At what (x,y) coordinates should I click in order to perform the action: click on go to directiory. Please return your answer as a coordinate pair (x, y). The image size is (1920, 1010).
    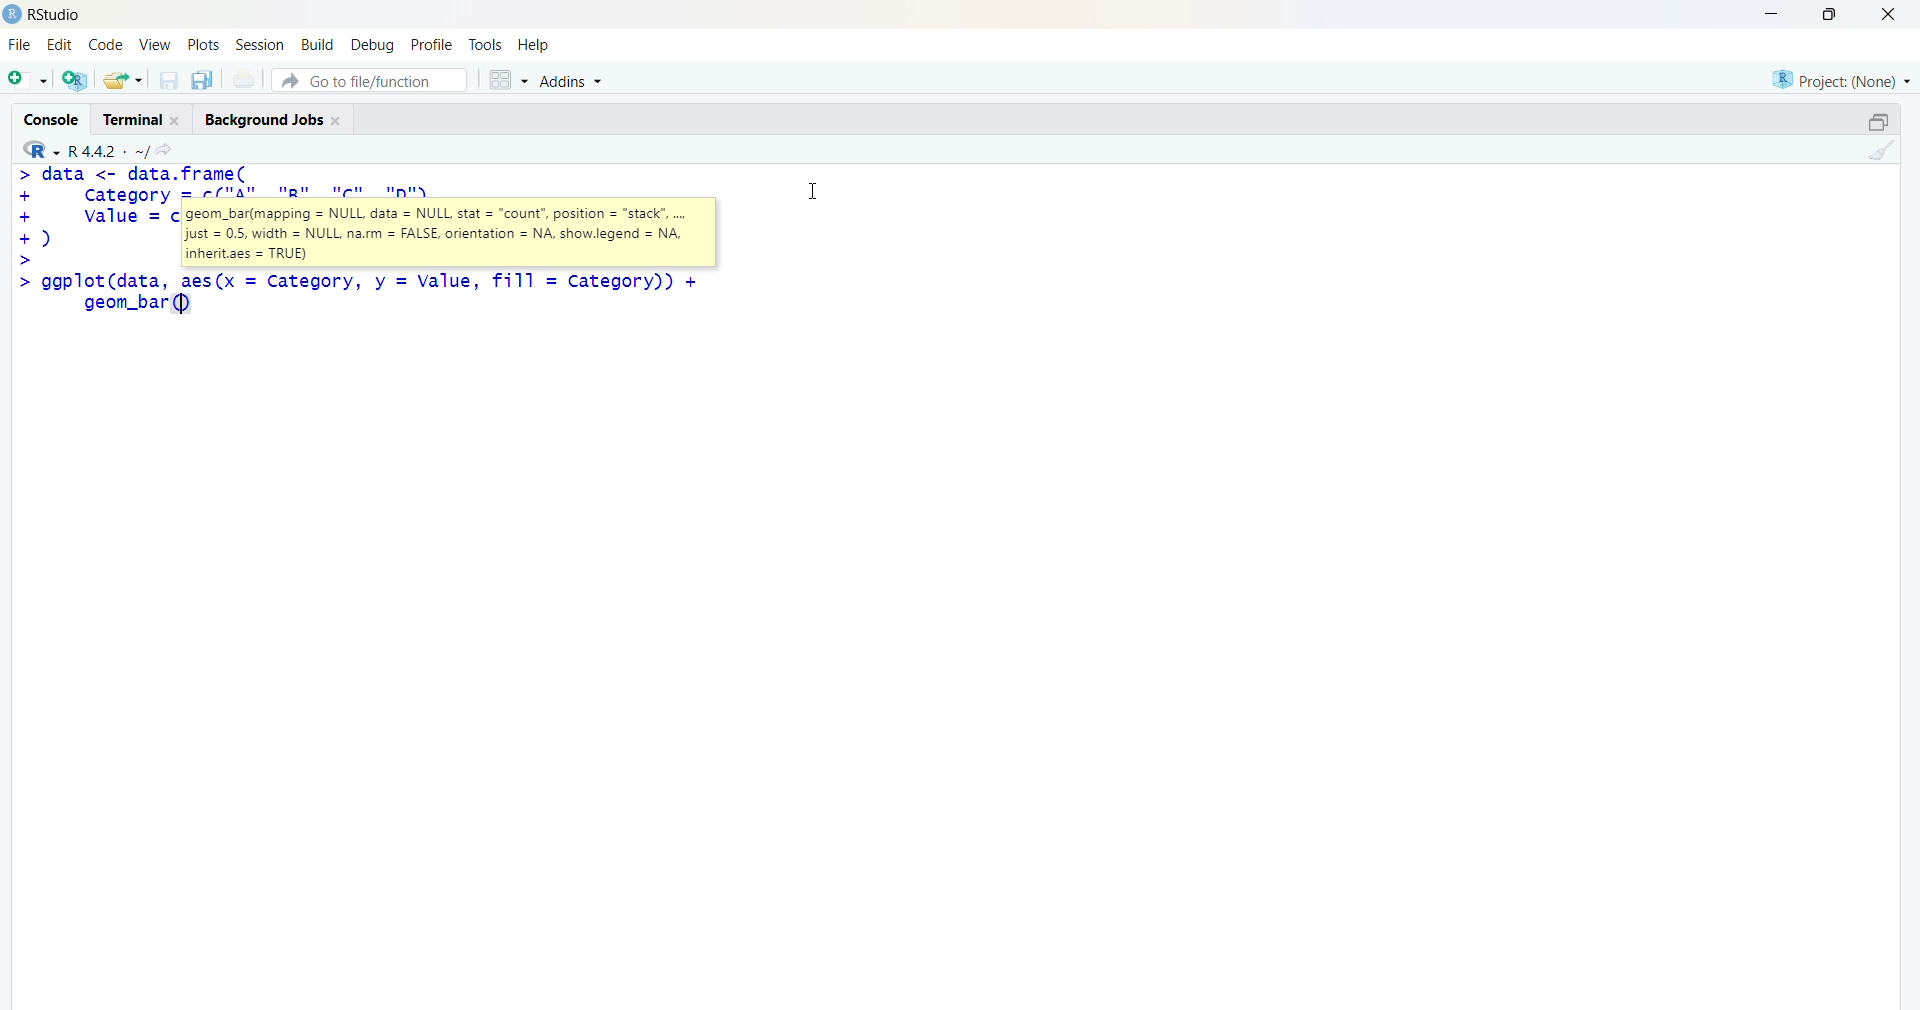
    Looking at the image, I should click on (169, 150).